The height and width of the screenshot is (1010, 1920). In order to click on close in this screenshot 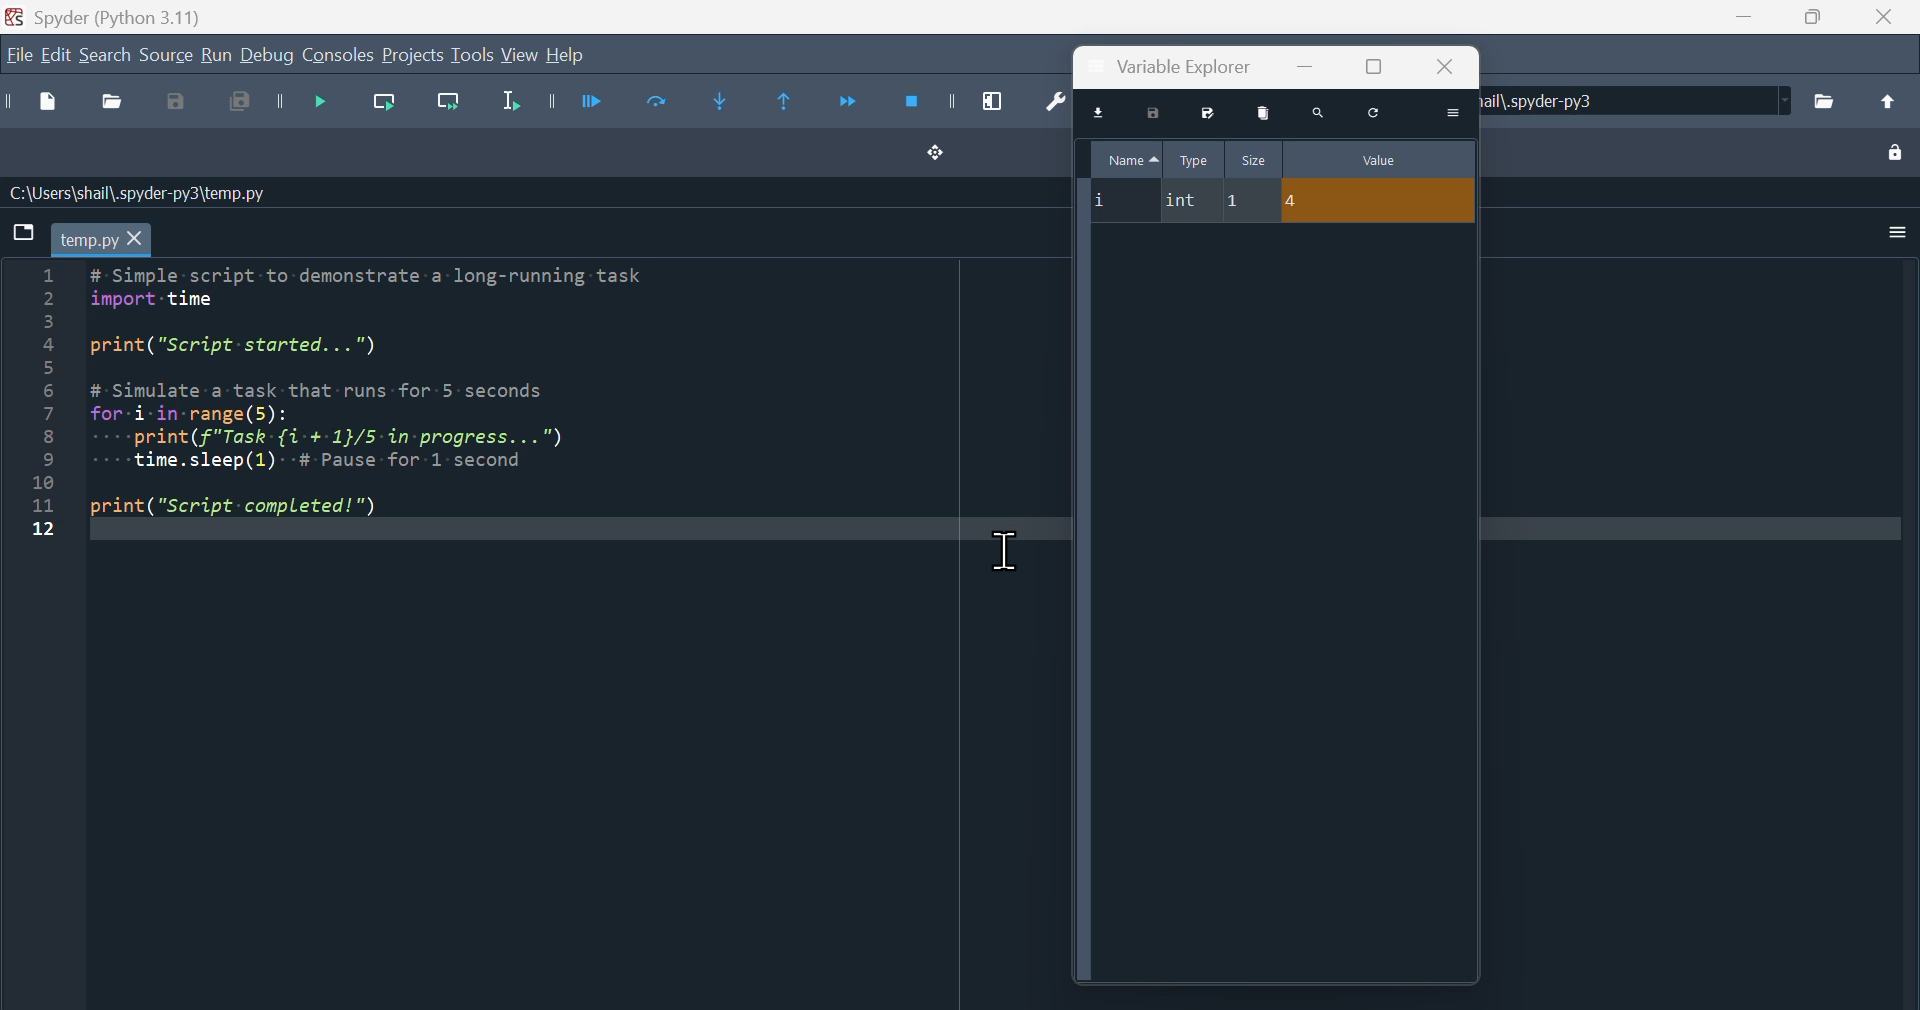, I will do `click(1443, 67)`.